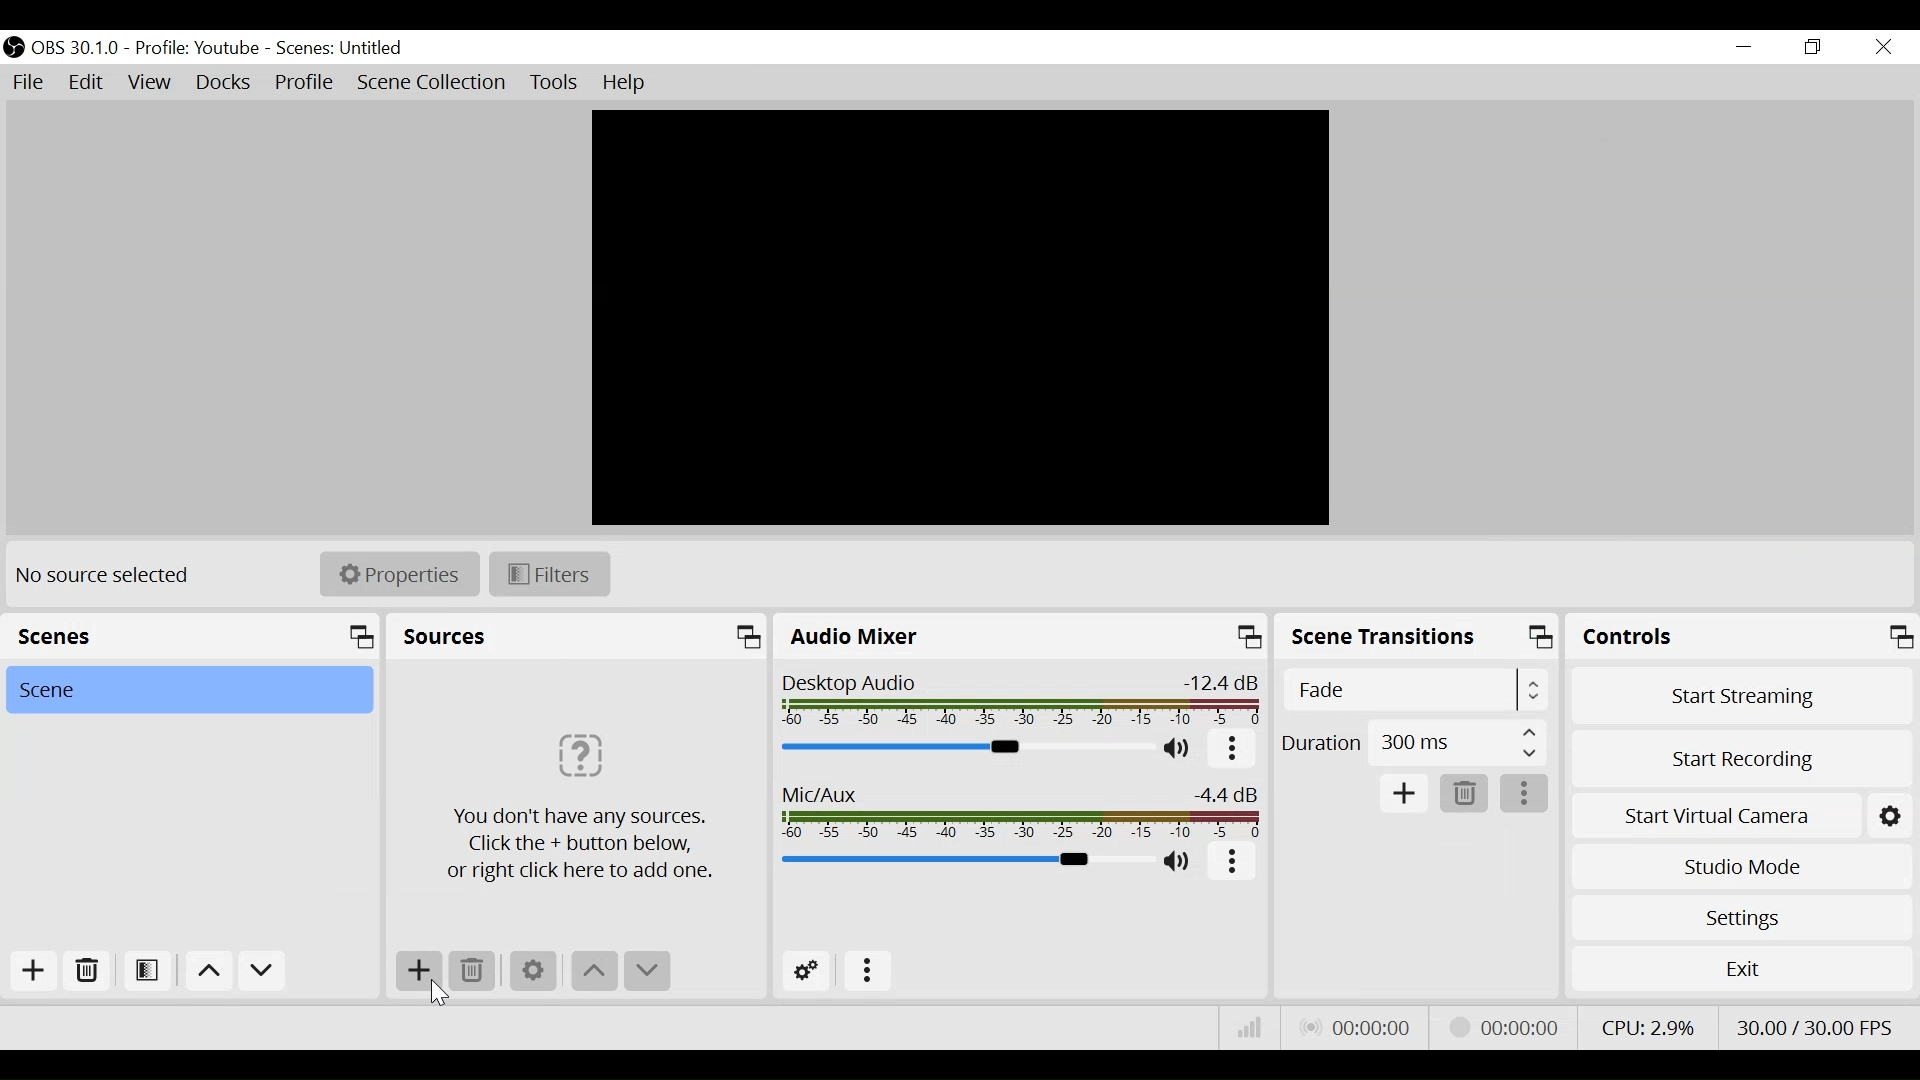 This screenshot has width=1920, height=1080. Describe the element at coordinates (964, 860) in the screenshot. I see `Mic Slider` at that location.